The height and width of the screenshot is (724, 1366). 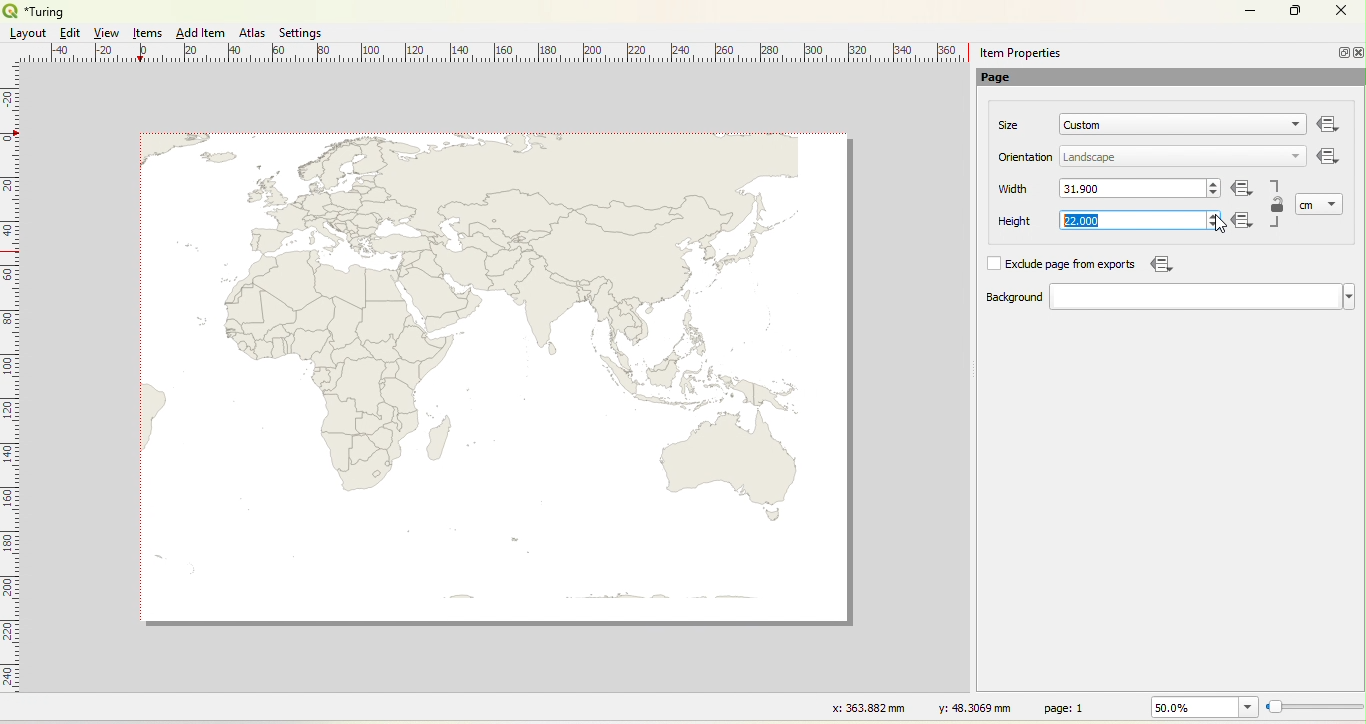 What do you see at coordinates (1296, 155) in the screenshot?
I see `dropdown` at bounding box center [1296, 155].